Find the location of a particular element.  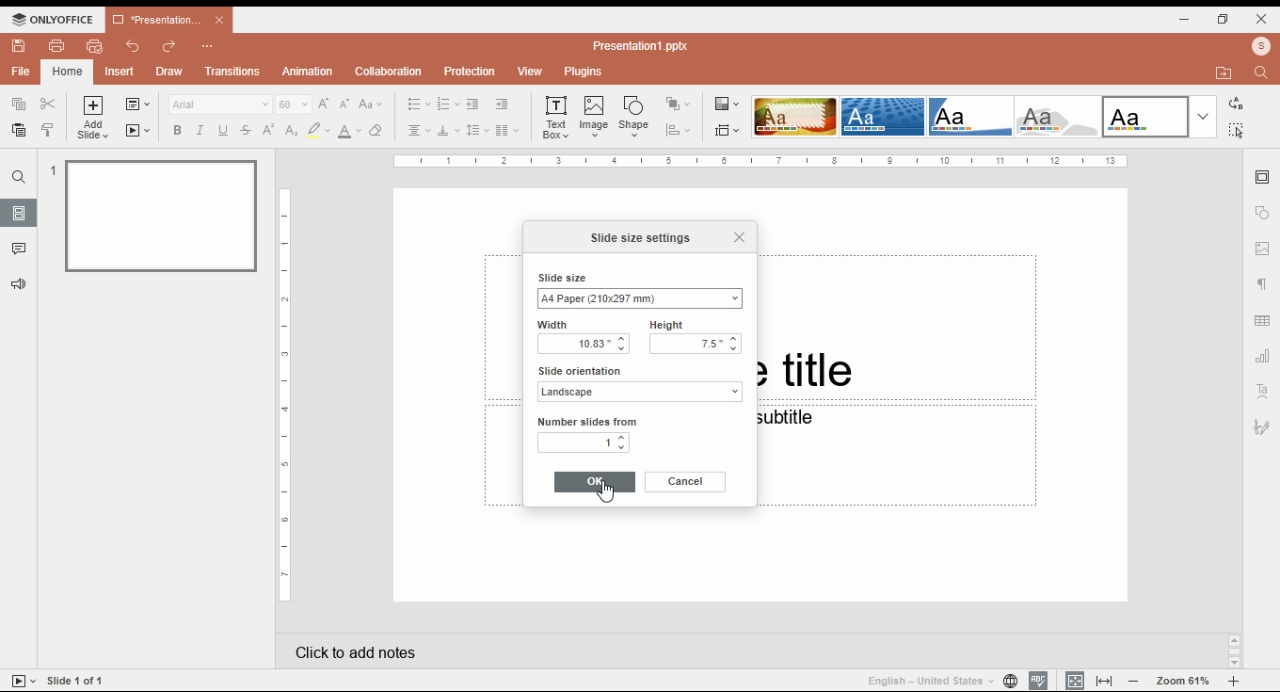

decrease indent is located at coordinates (472, 105).